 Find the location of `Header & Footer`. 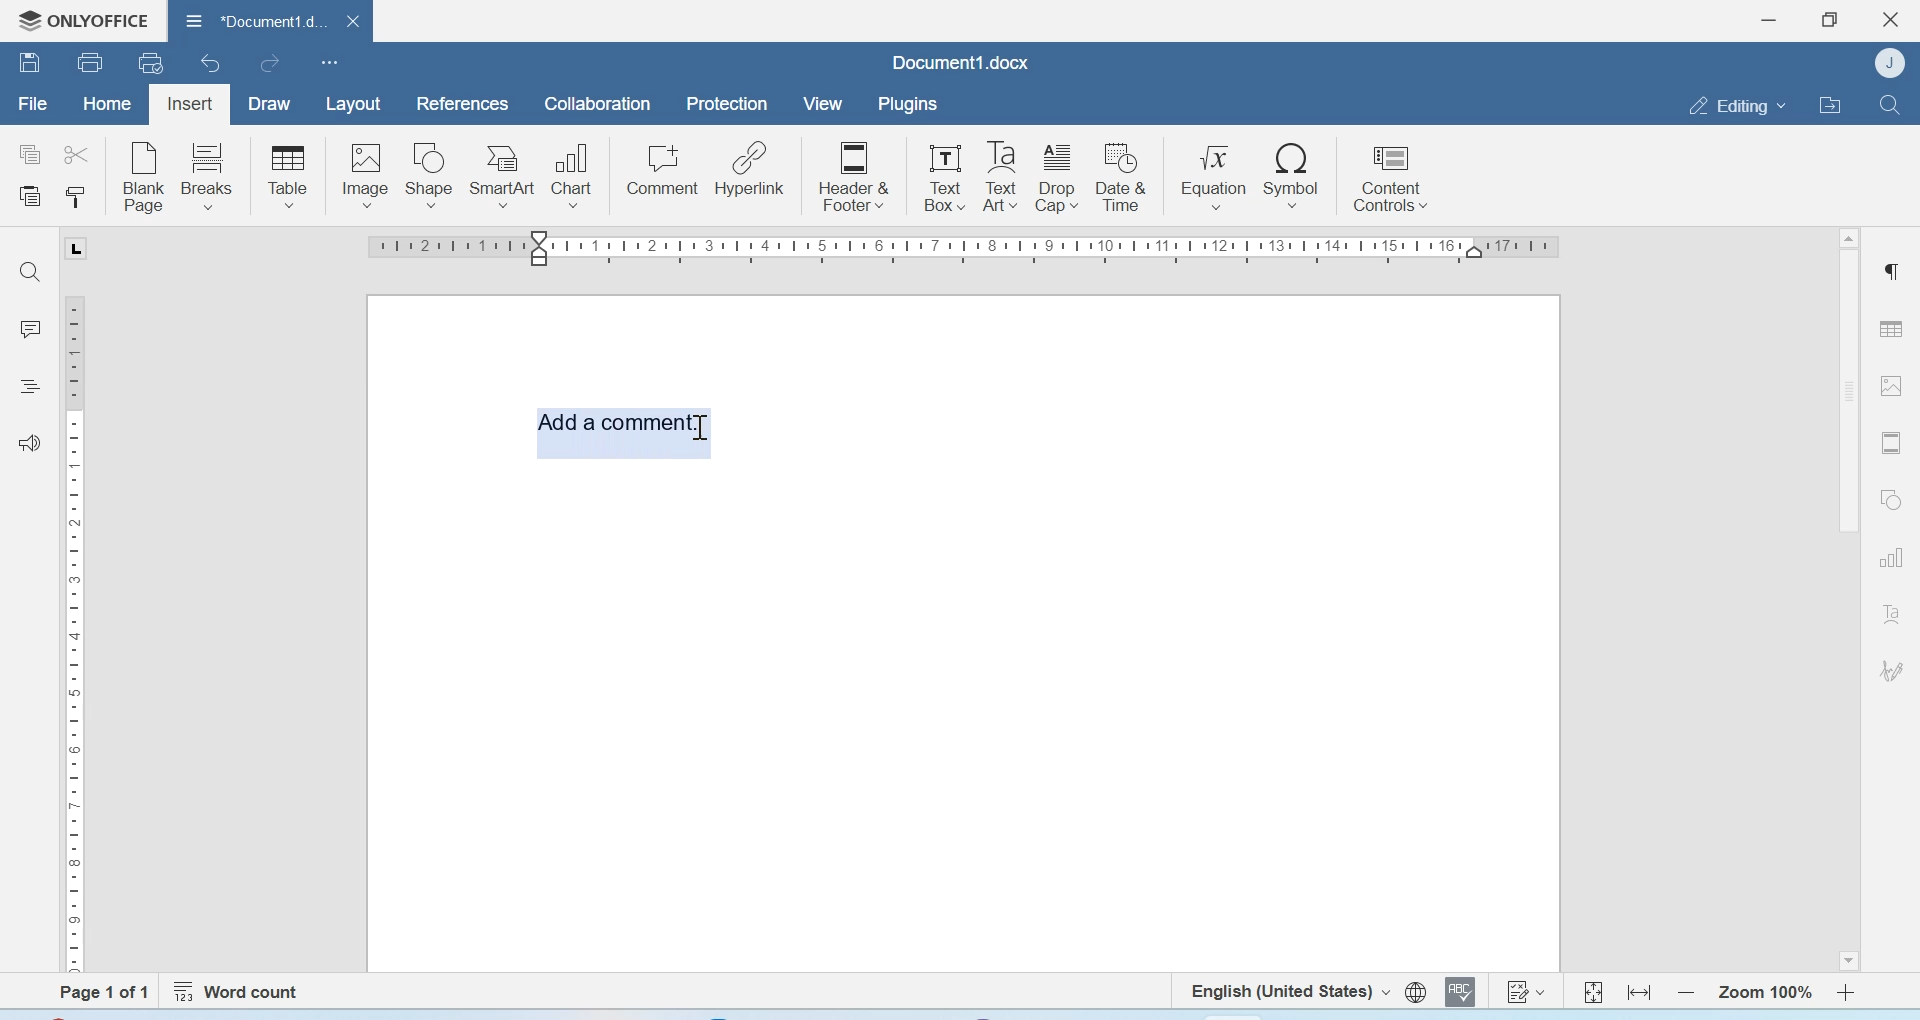

Header & Footer is located at coordinates (854, 174).